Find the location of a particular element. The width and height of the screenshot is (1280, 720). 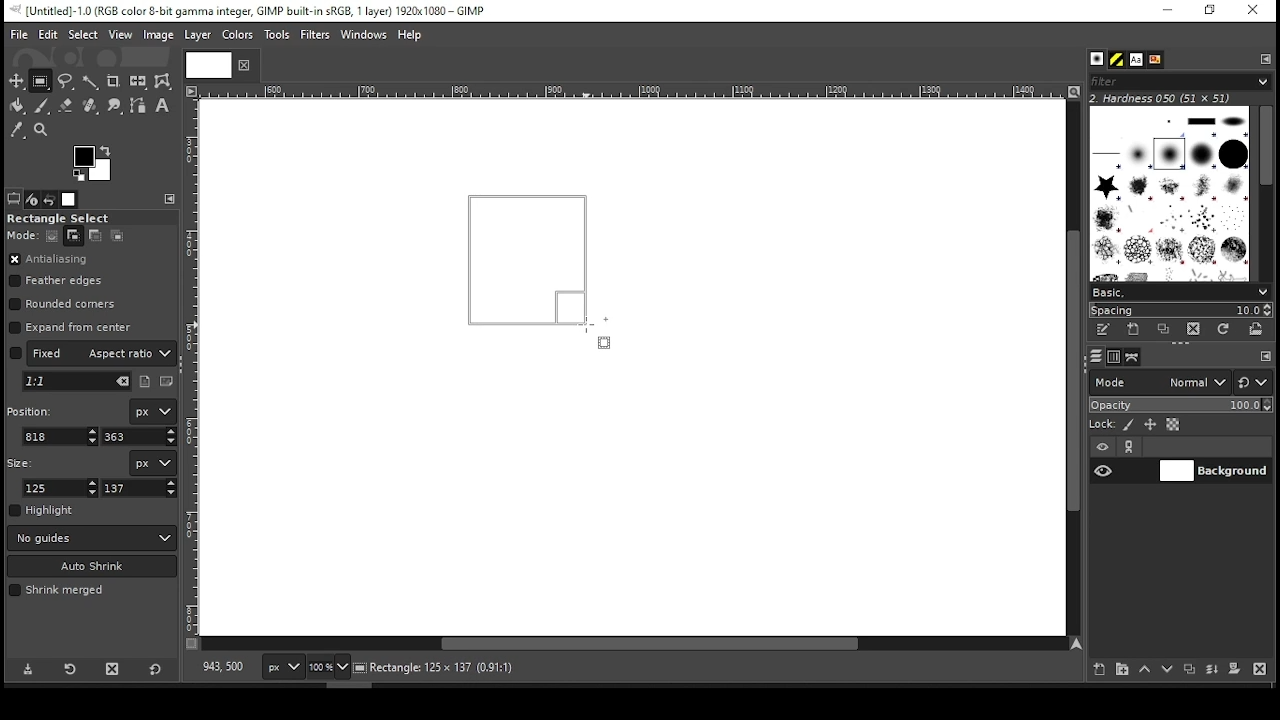

portrait is located at coordinates (146, 381).